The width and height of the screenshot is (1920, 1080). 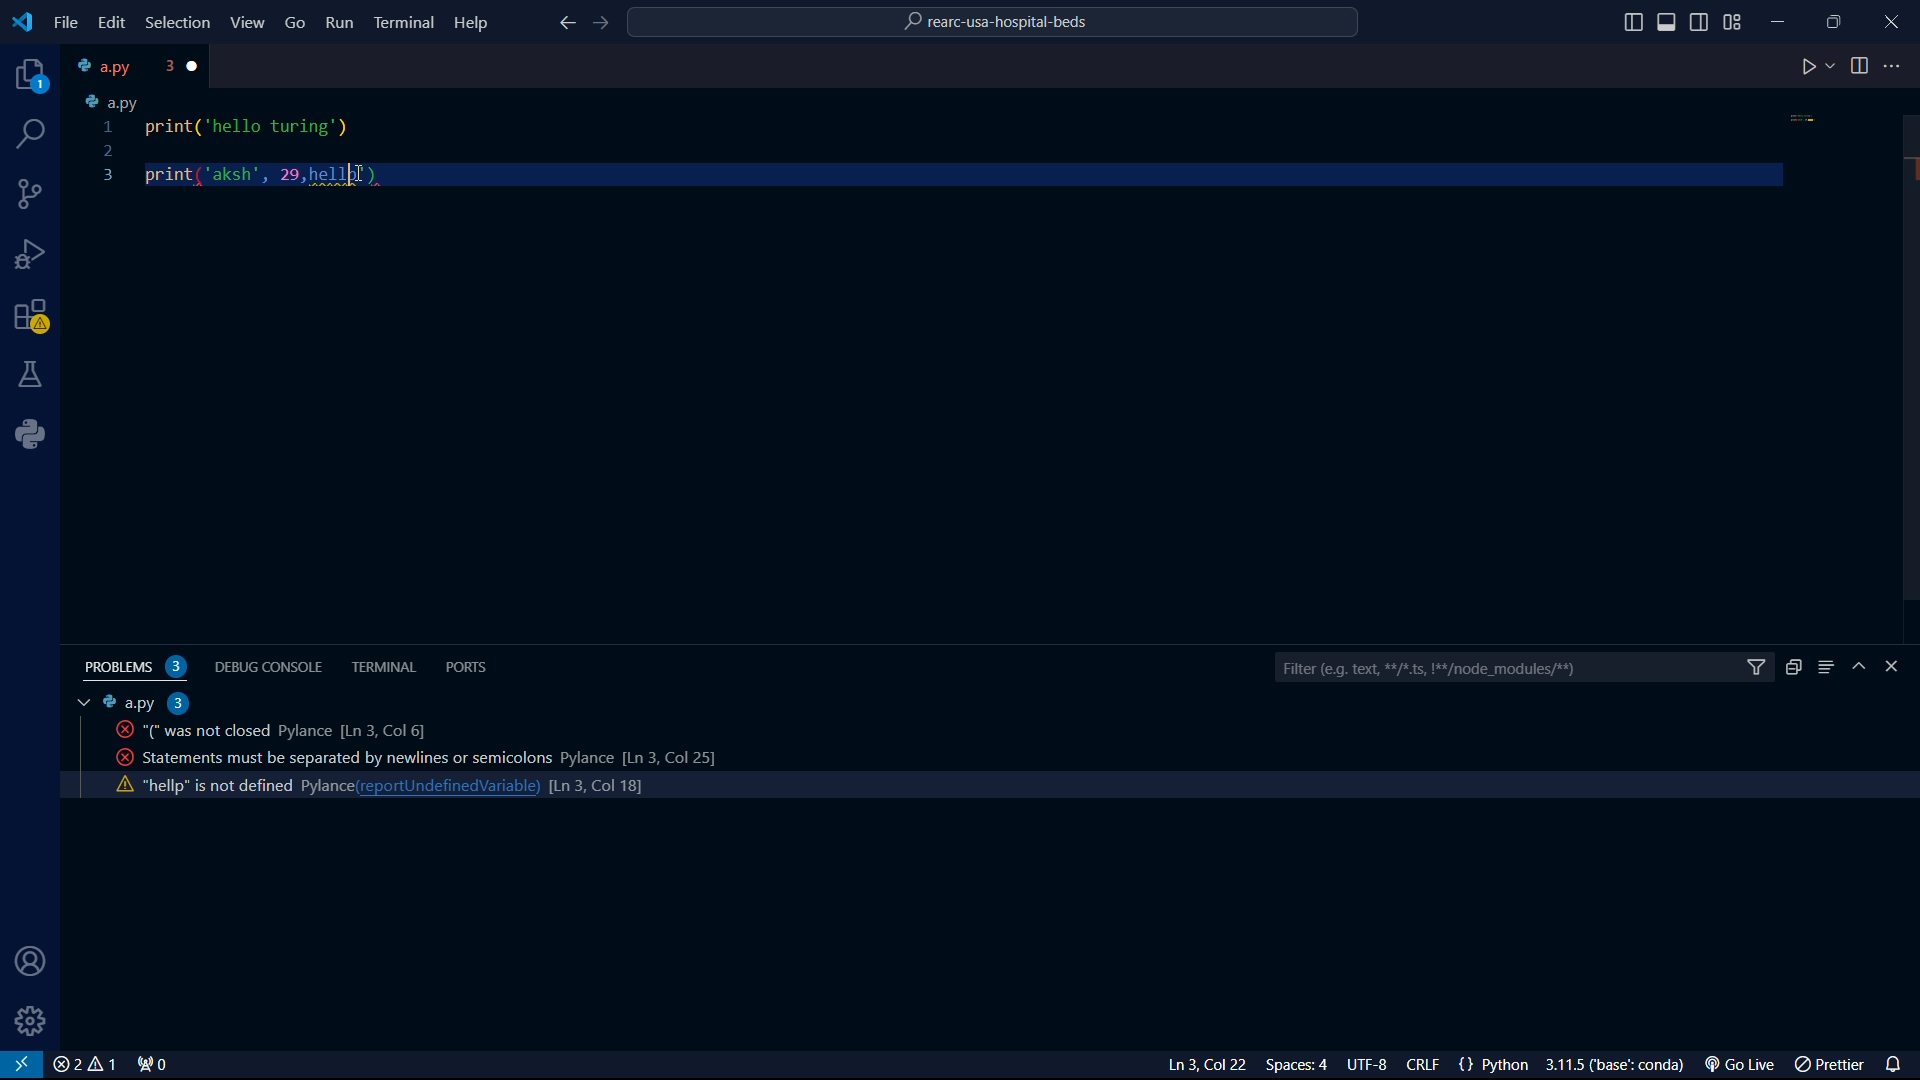 What do you see at coordinates (25, 963) in the screenshot?
I see `user` at bounding box center [25, 963].